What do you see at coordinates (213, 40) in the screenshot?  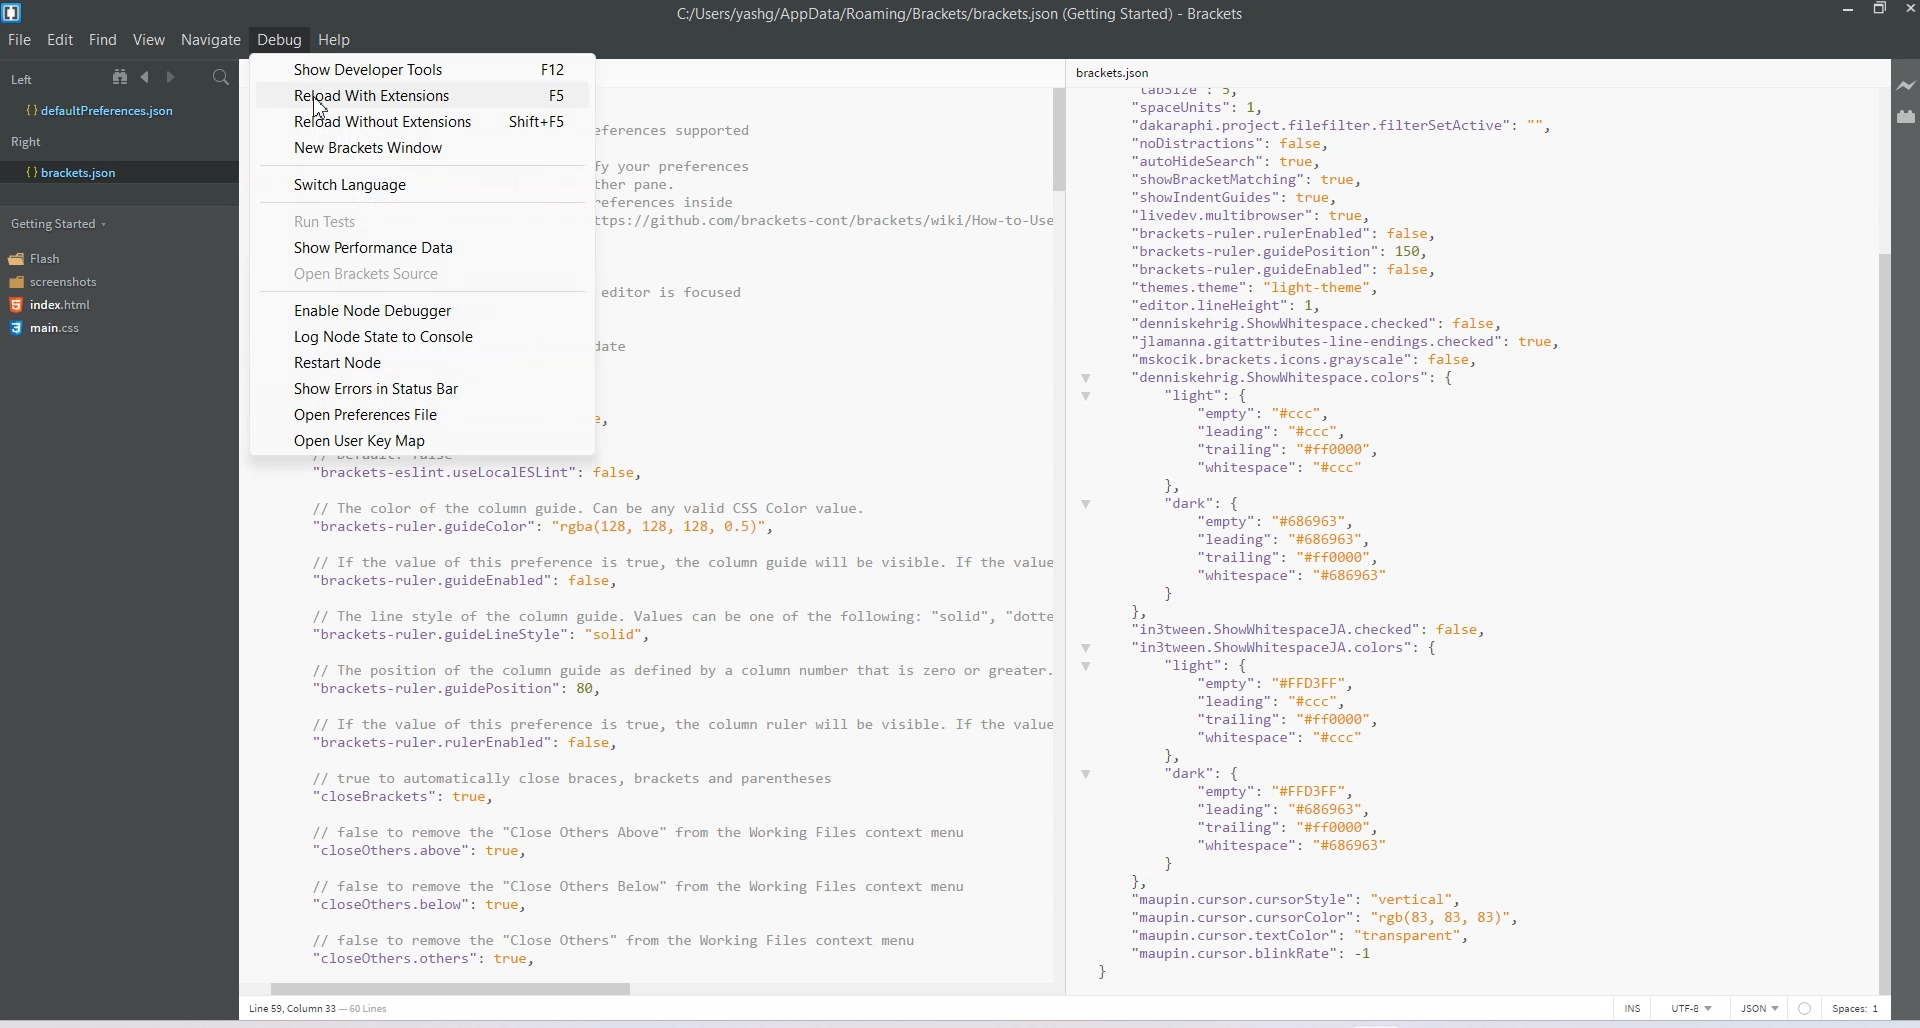 I see `Navigate` at bounding box center [213, 40].